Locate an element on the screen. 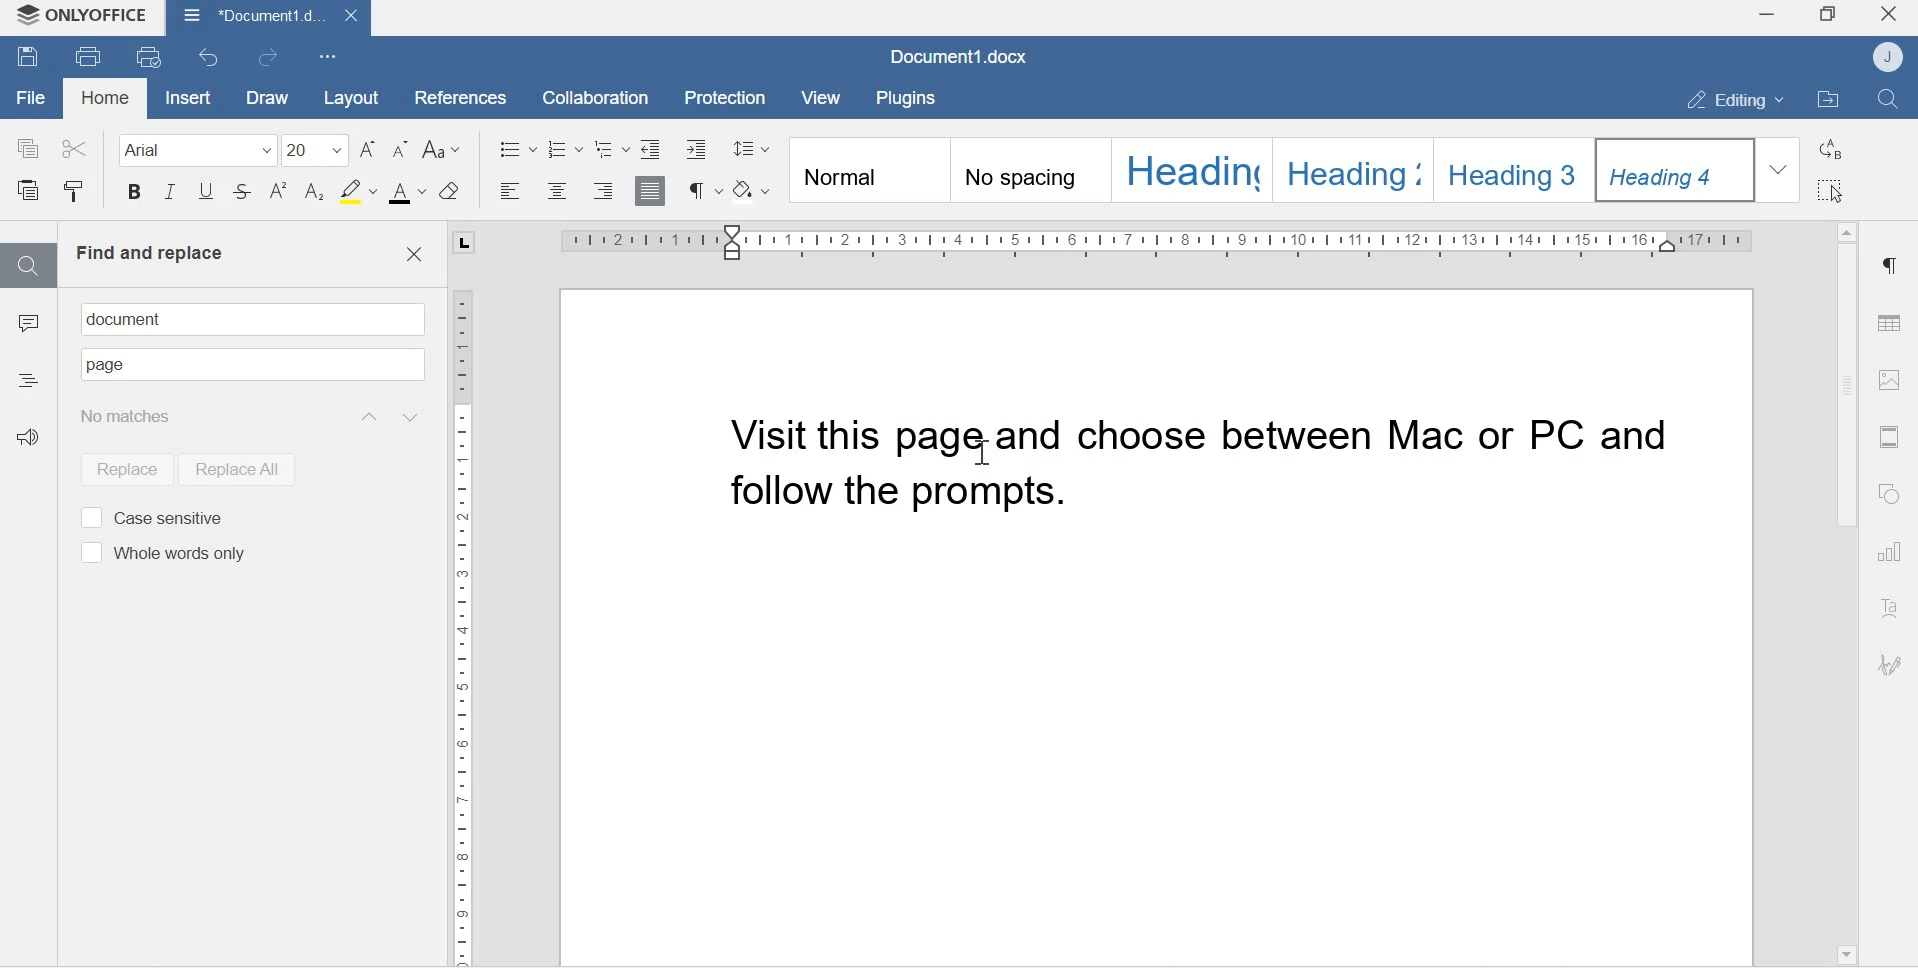 The image size is (1918, 968). and follow the prompts. is located at coordinates (958, 499).